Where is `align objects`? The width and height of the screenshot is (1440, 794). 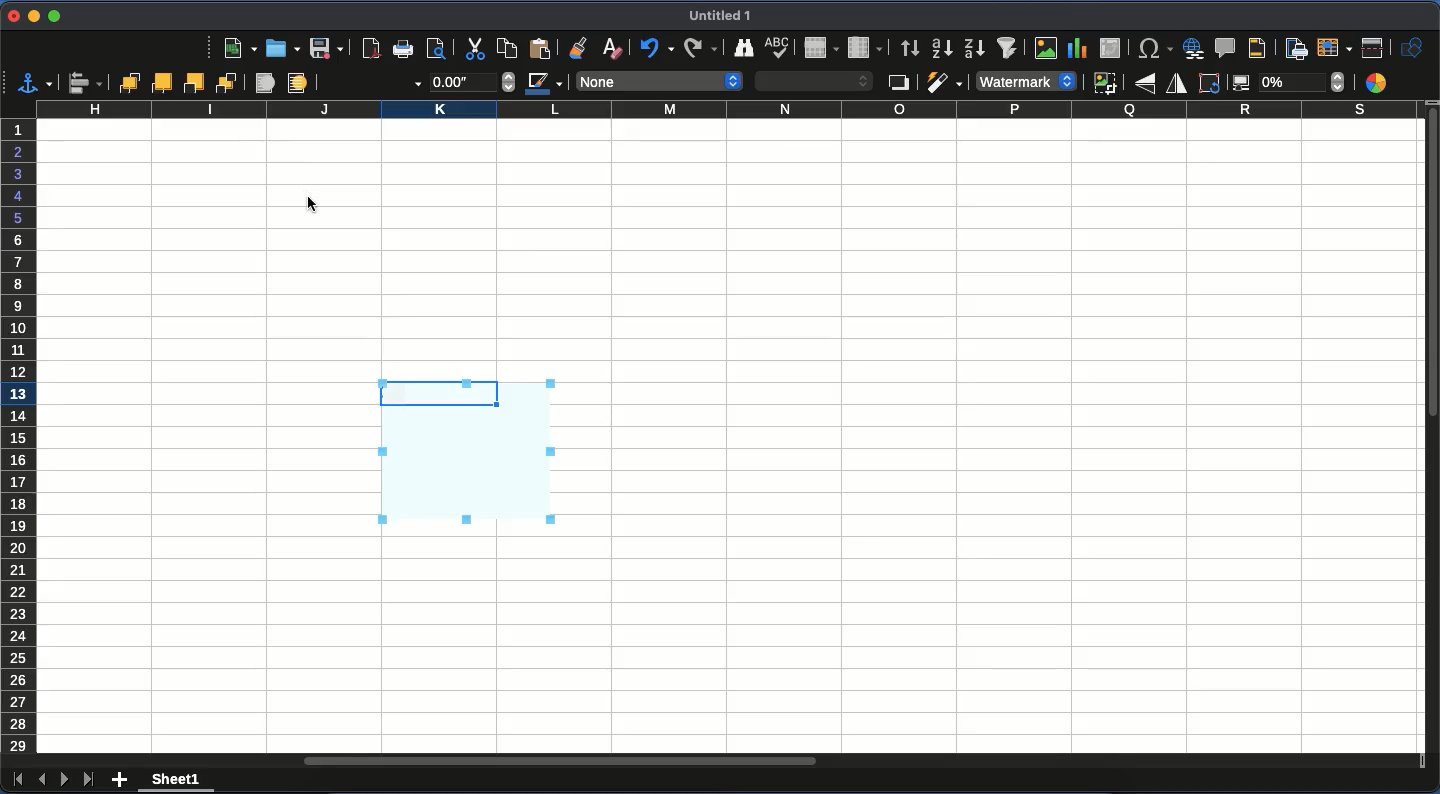 align objects is located at coordinates (85, 84).